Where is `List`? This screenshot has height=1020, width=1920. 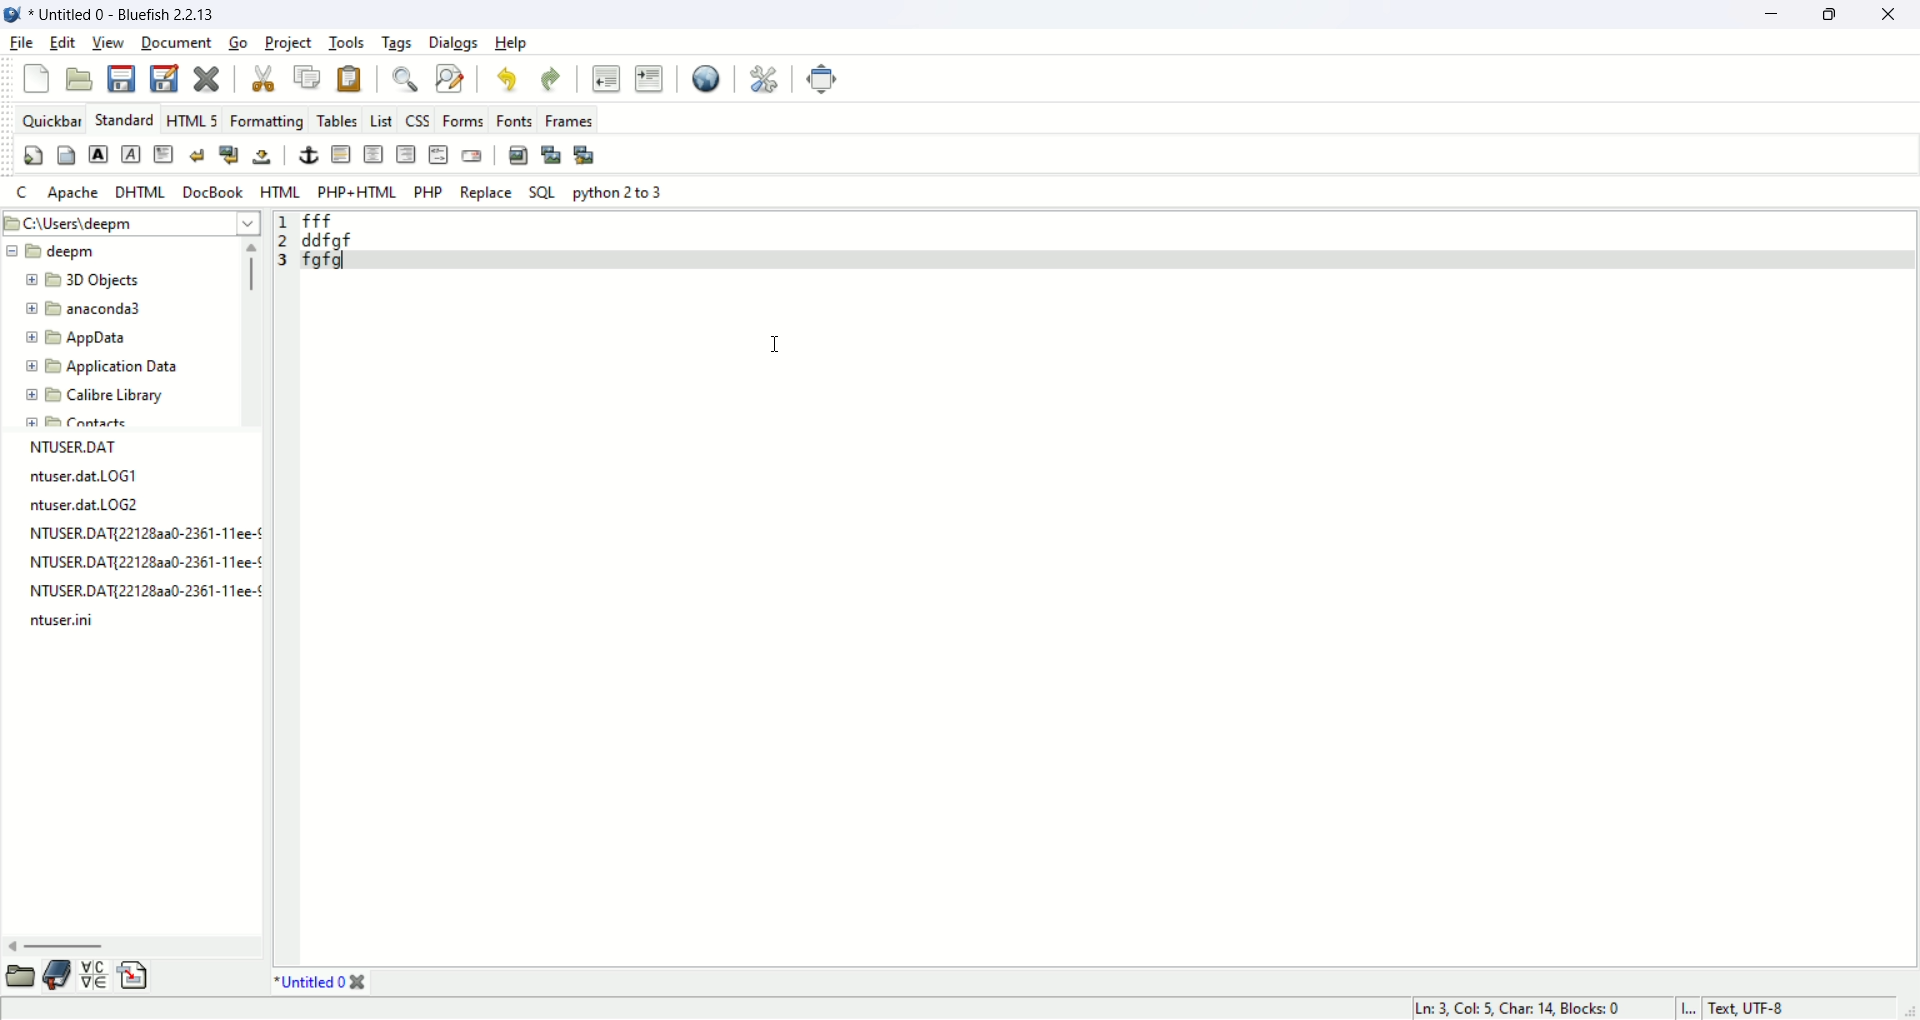 List is located at coordinates (379, 120).